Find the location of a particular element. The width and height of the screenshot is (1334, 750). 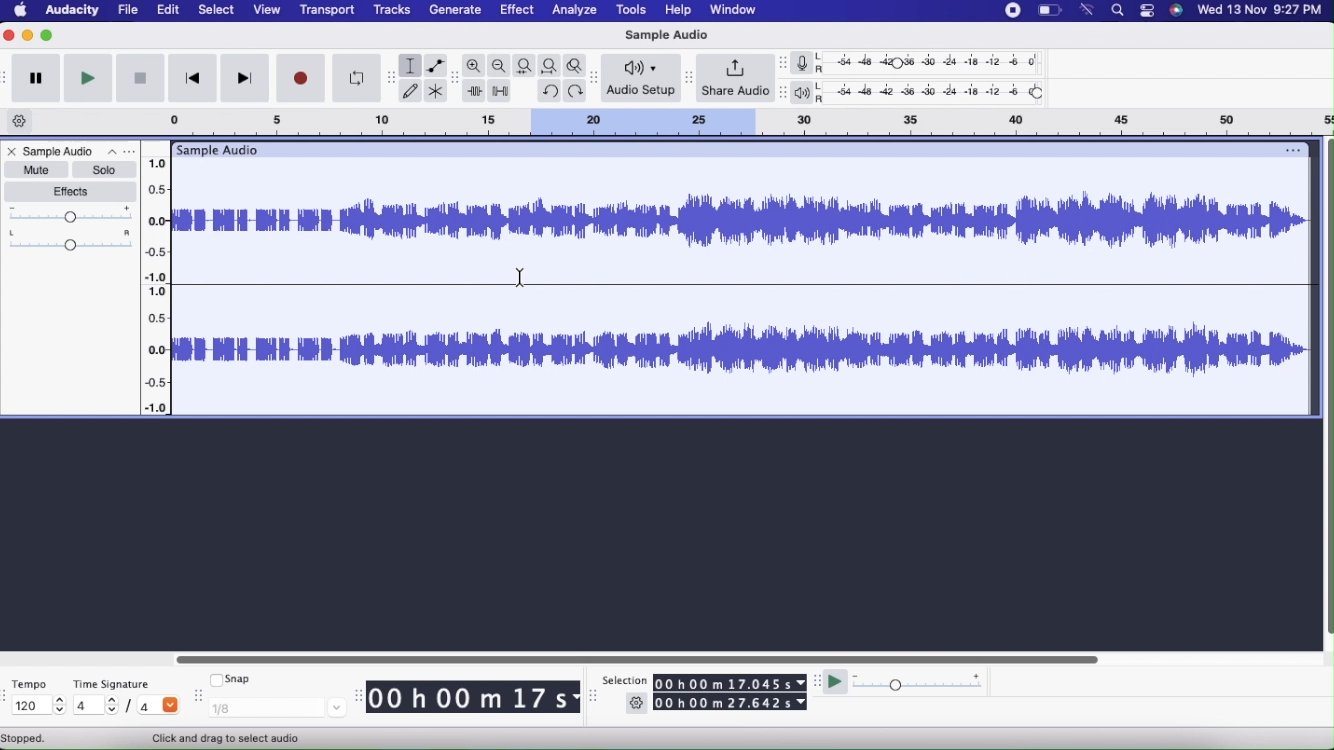

Undo is located at coordinates (549, 89).